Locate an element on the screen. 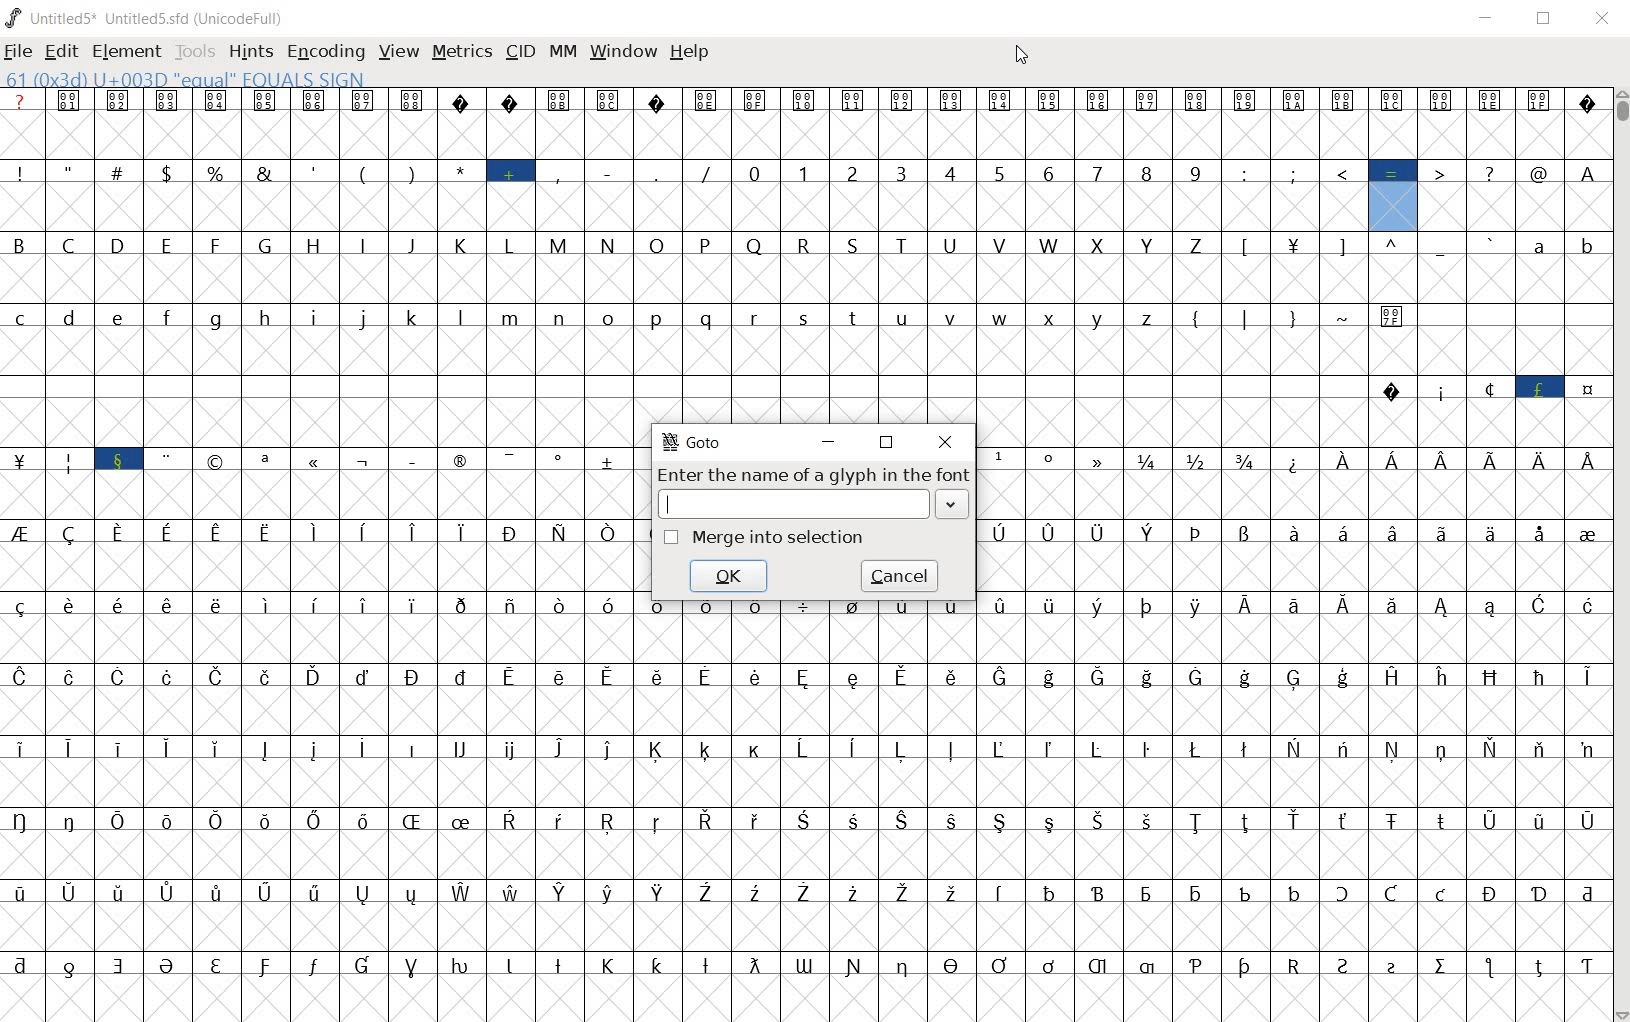 This screenshot has width=1630, height=1022. mm is located at coordinates (562, 53).